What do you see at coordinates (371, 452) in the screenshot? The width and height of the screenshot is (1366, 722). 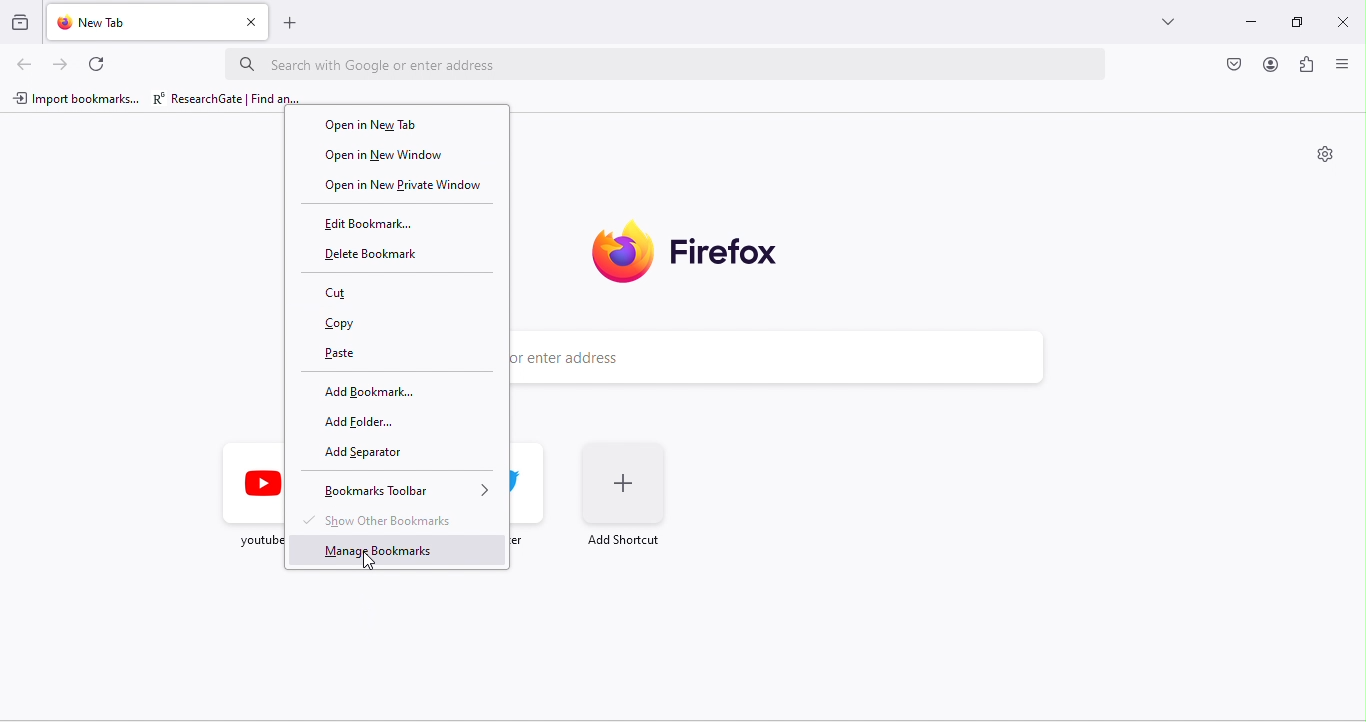 I see `add separator` at bounding box center [371, 452].